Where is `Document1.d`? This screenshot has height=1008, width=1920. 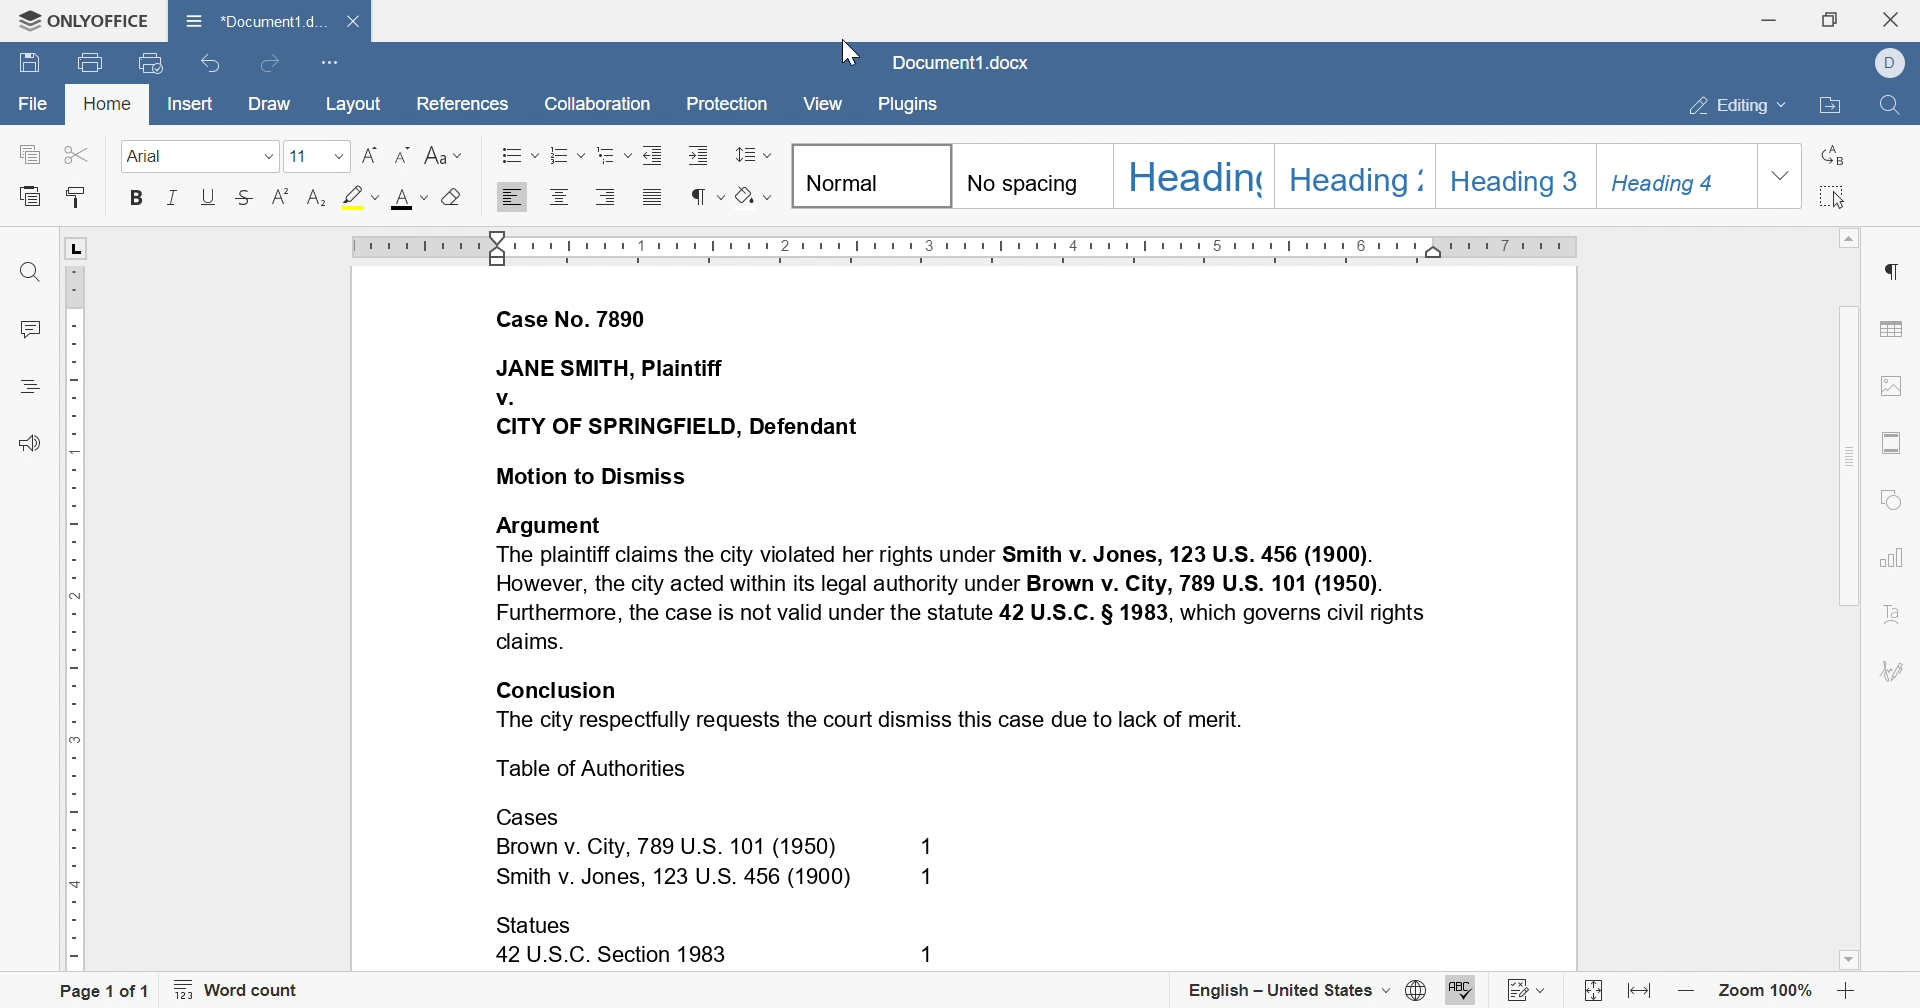
Document1.d is located at coordinates (253, 18).